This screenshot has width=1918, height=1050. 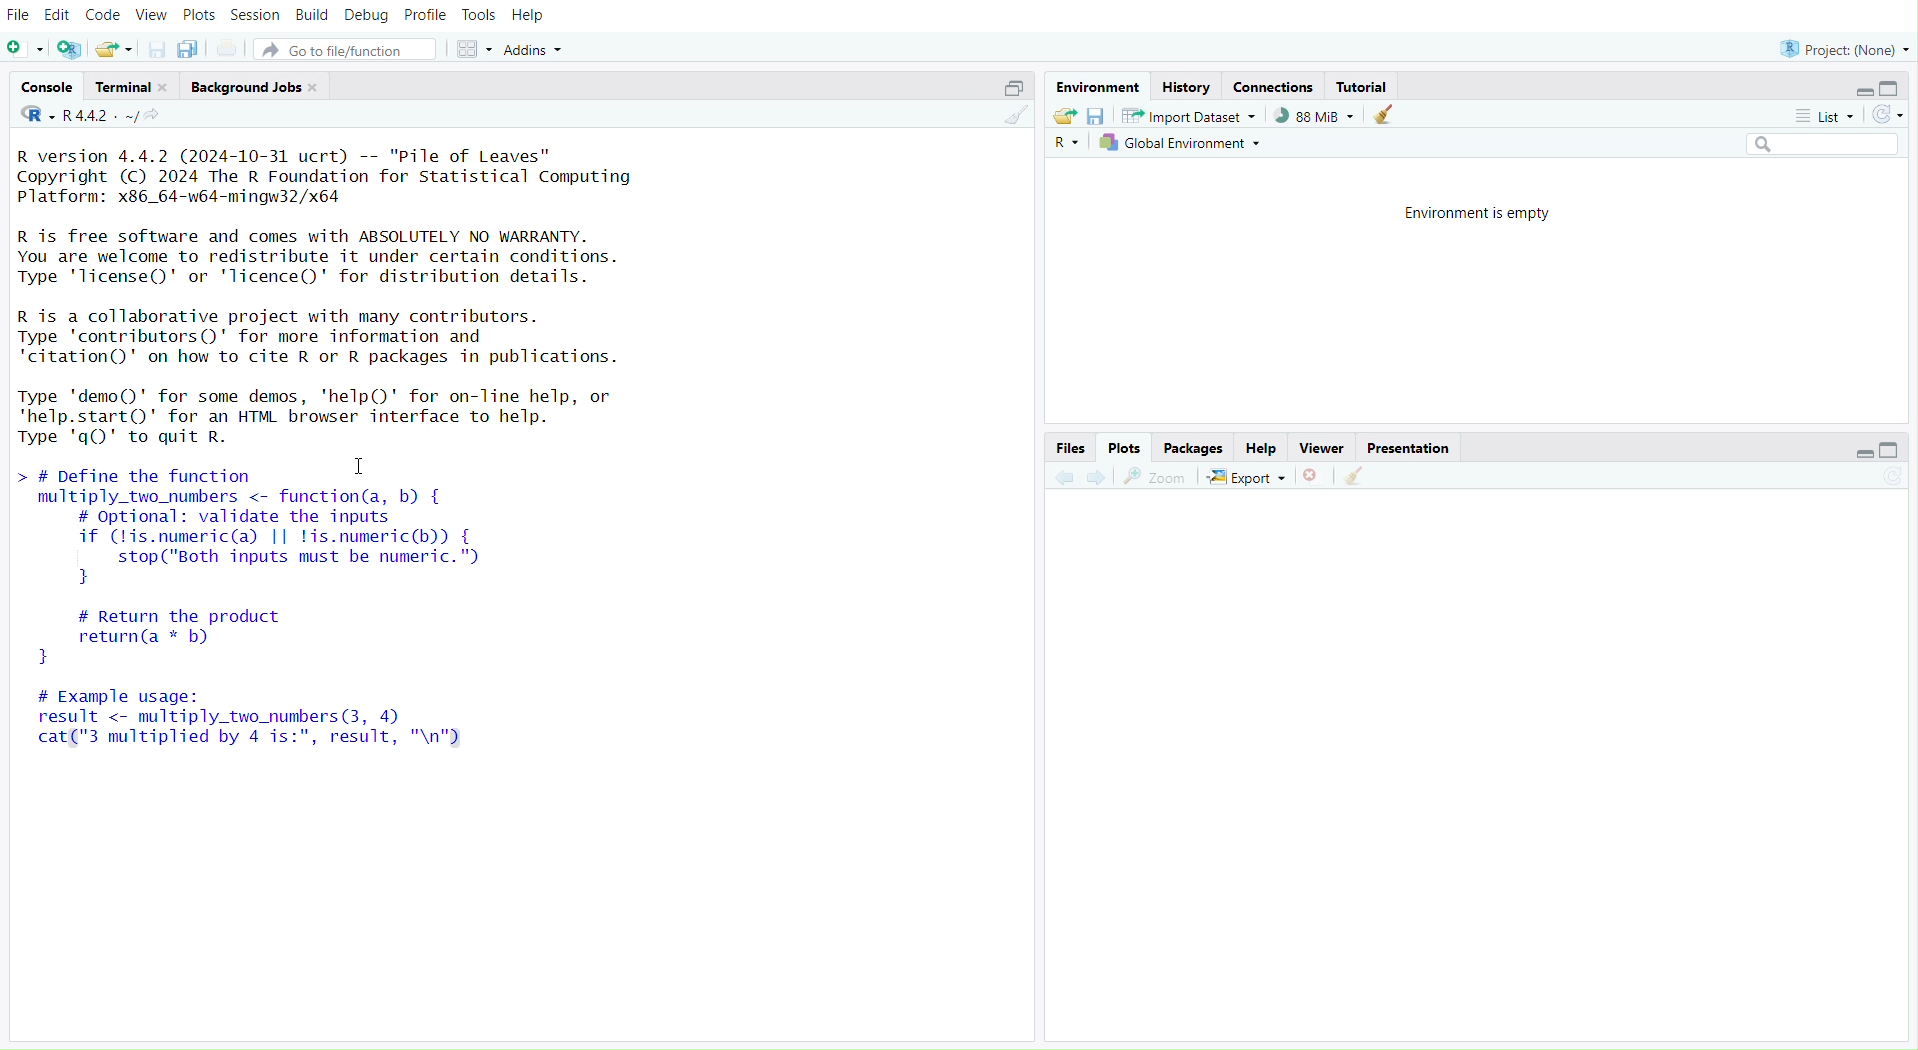 I want to click on Terminal, so click(x=132, y=87).